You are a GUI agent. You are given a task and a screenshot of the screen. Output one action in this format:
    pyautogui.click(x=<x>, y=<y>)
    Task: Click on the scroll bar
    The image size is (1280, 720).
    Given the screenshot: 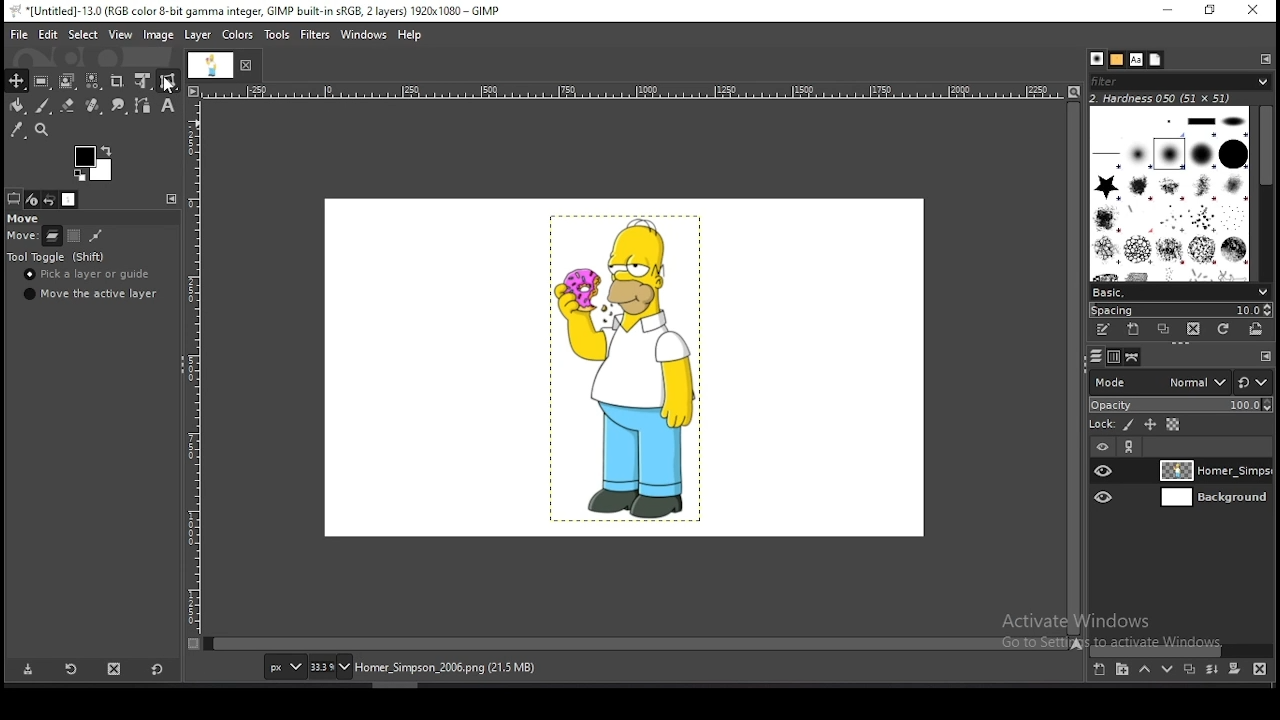 What is the action you would take?
    pyautogui.click(x=1182, y=649)
    